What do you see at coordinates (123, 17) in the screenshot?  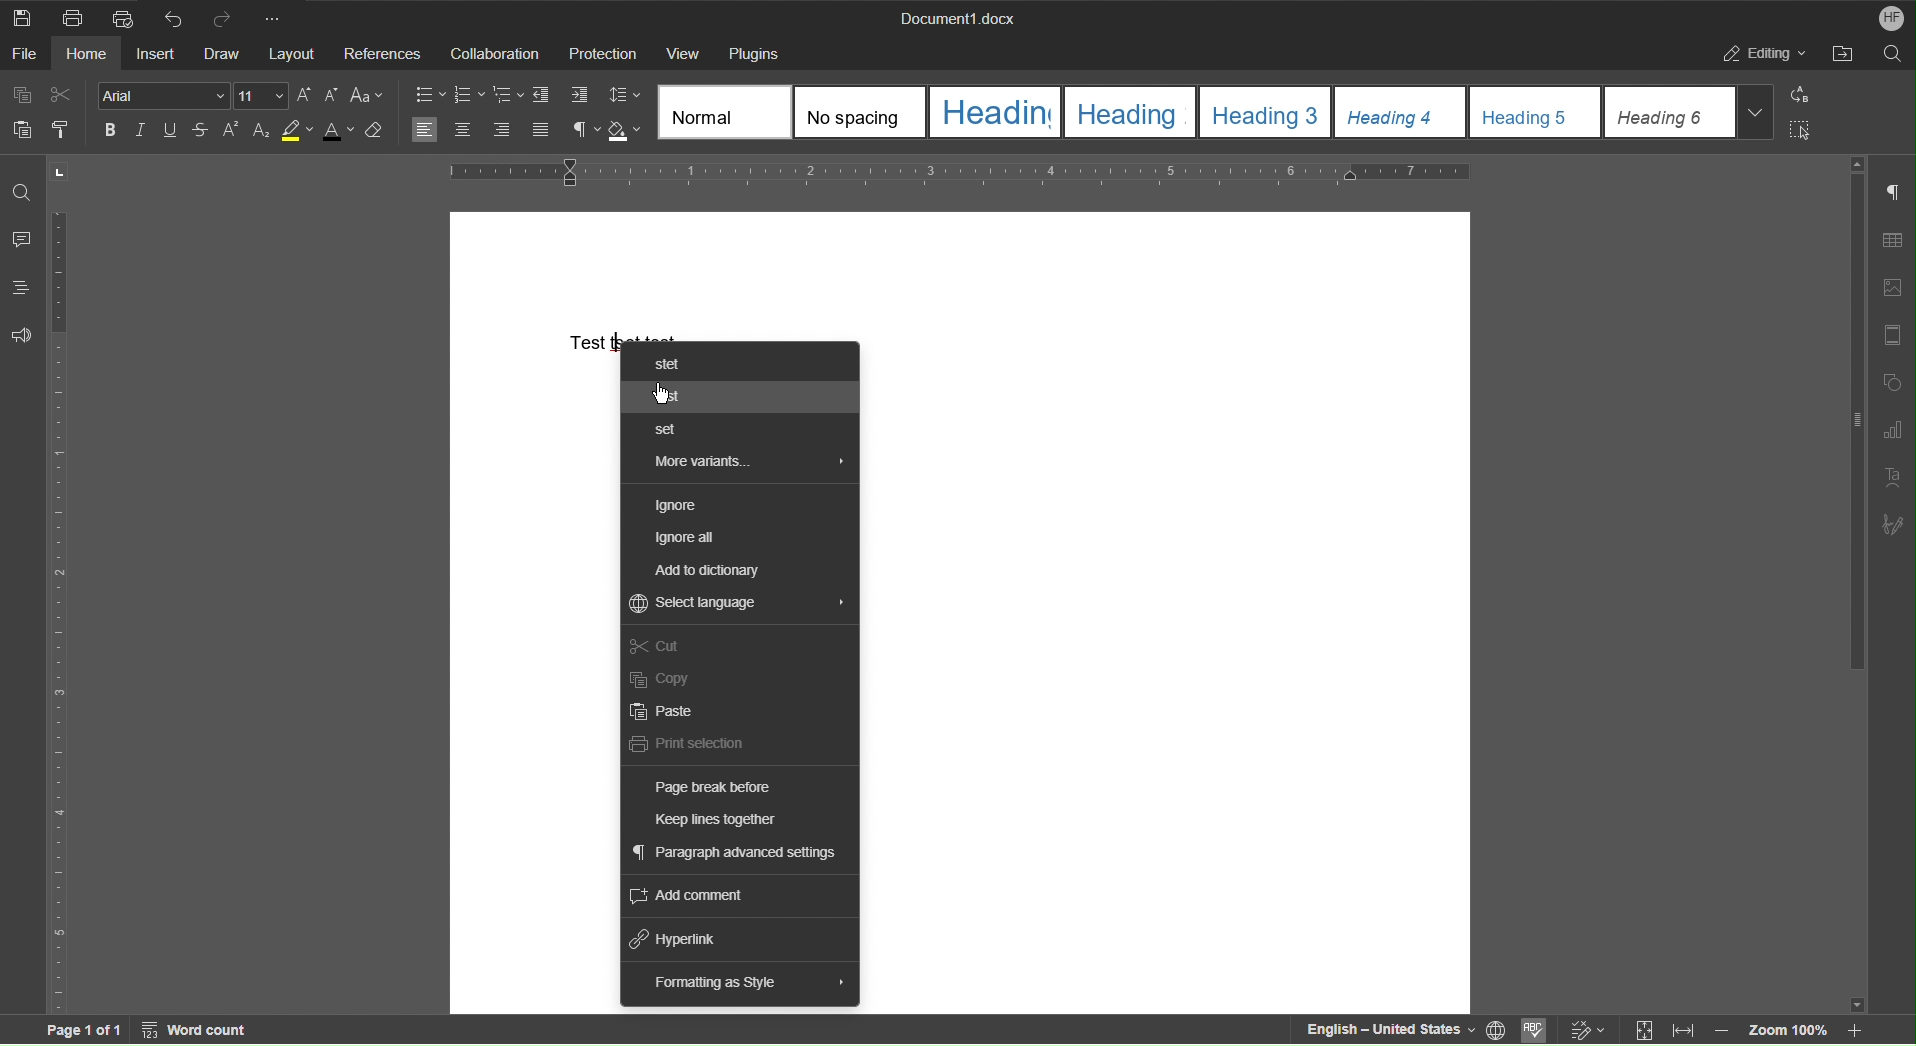 I see `Quick Print` at bounding box center [123, 17].